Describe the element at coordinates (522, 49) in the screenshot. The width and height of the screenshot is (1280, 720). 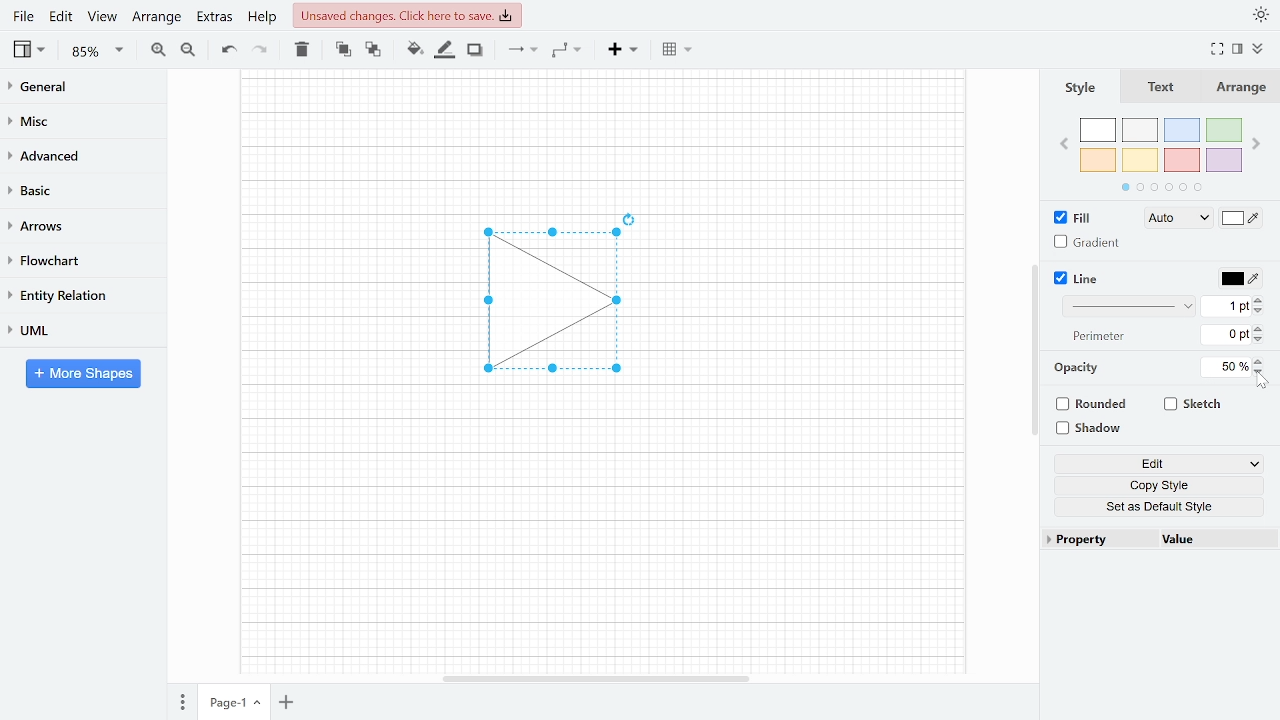
I see `Connection` at that location.